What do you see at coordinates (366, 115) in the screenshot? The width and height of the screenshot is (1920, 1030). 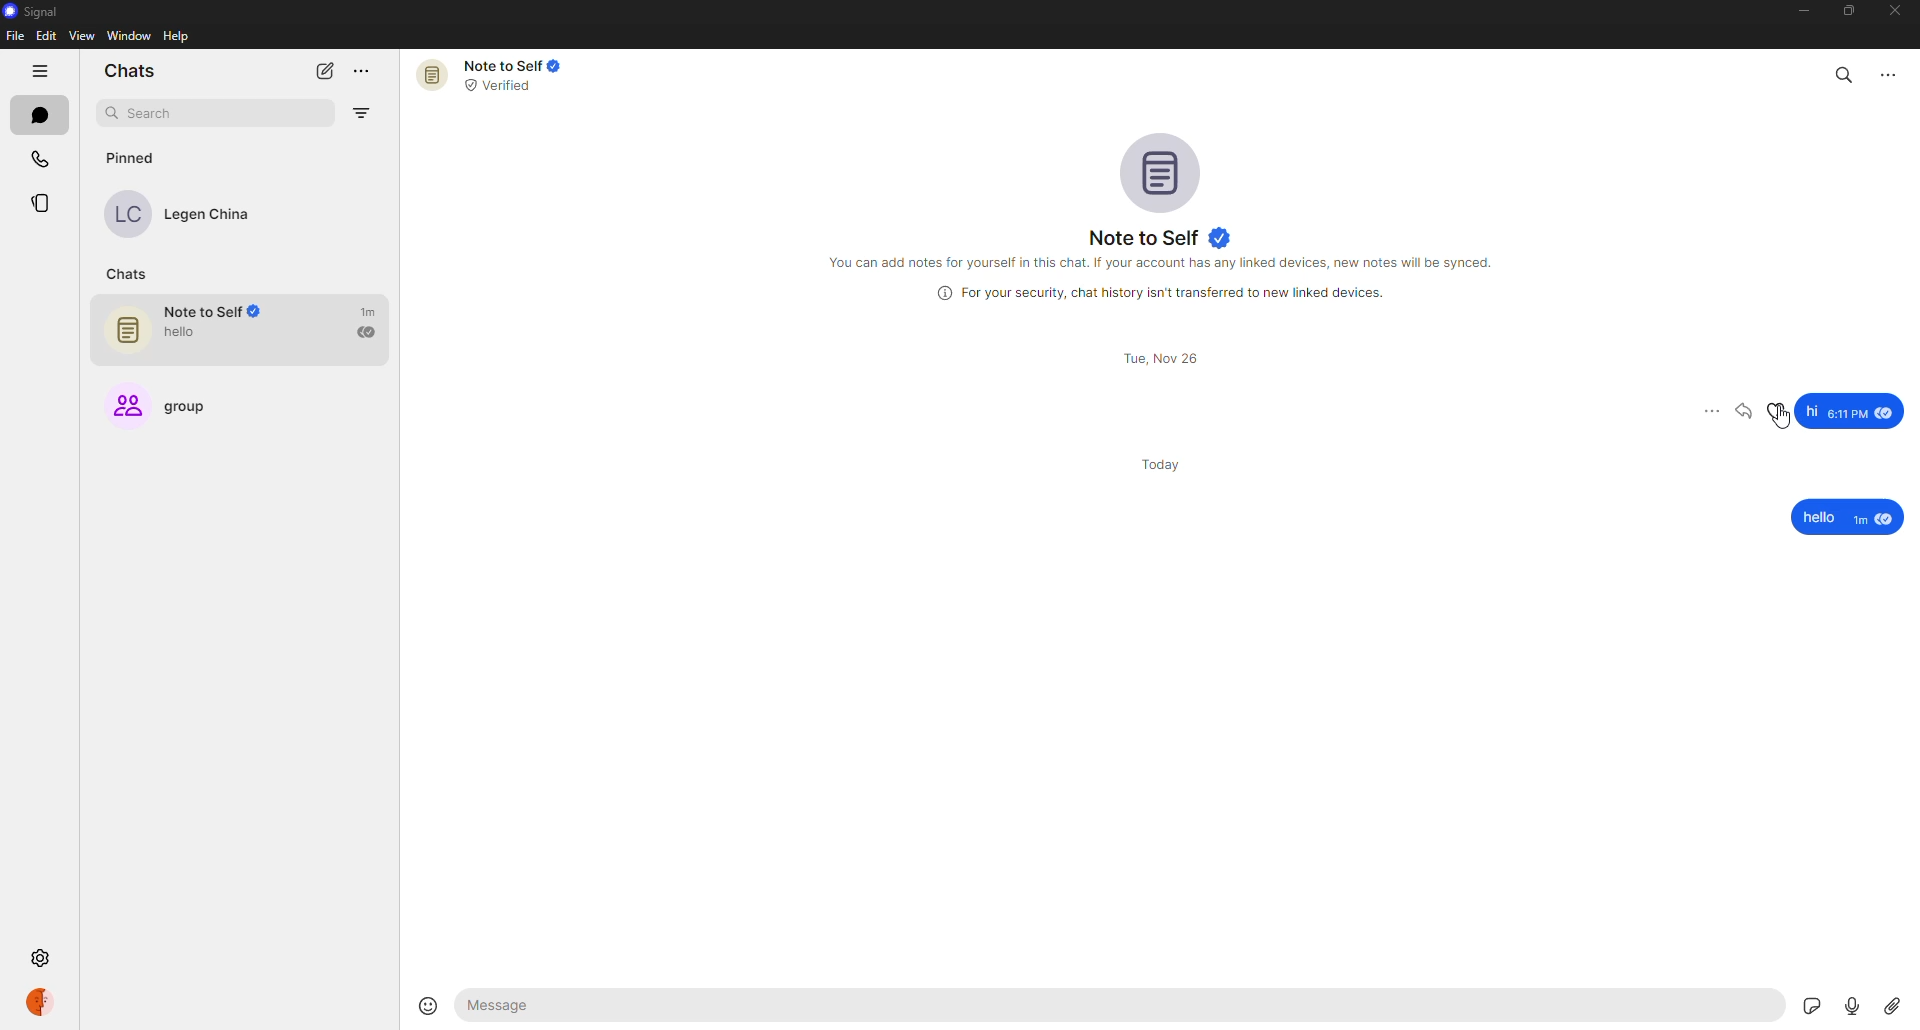 I see `filter` at bounding box center [366, 115].